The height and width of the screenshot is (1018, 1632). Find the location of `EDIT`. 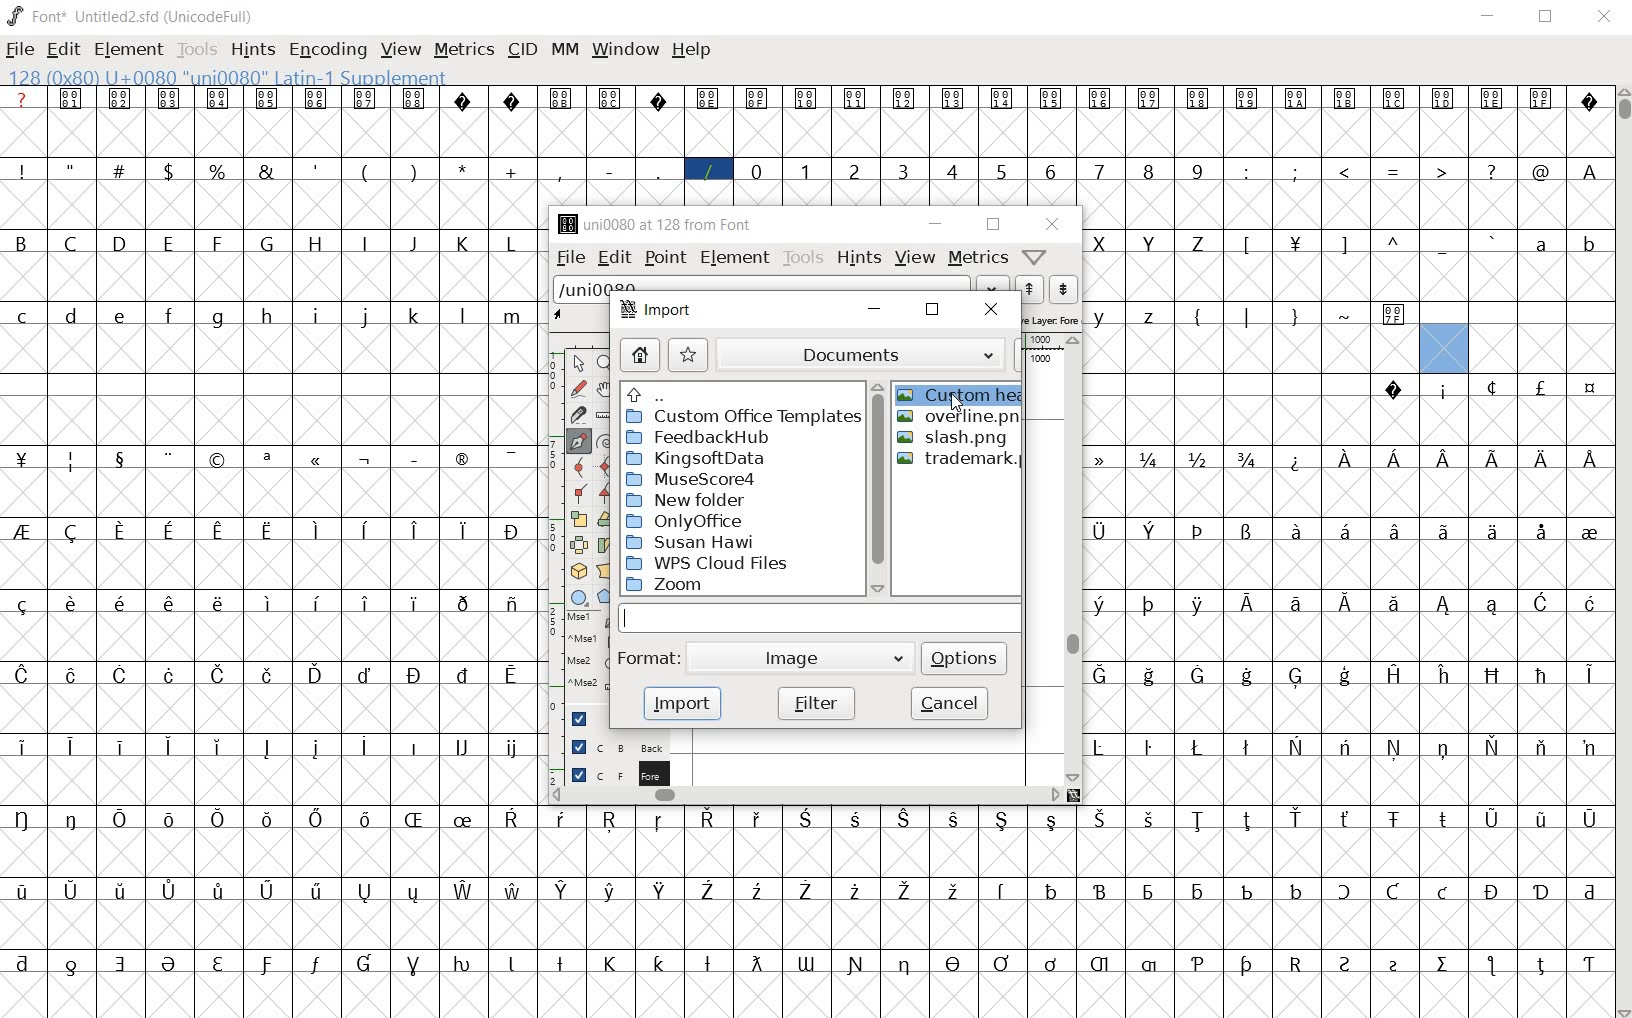

EDIT is located at coordinates (67, 47).